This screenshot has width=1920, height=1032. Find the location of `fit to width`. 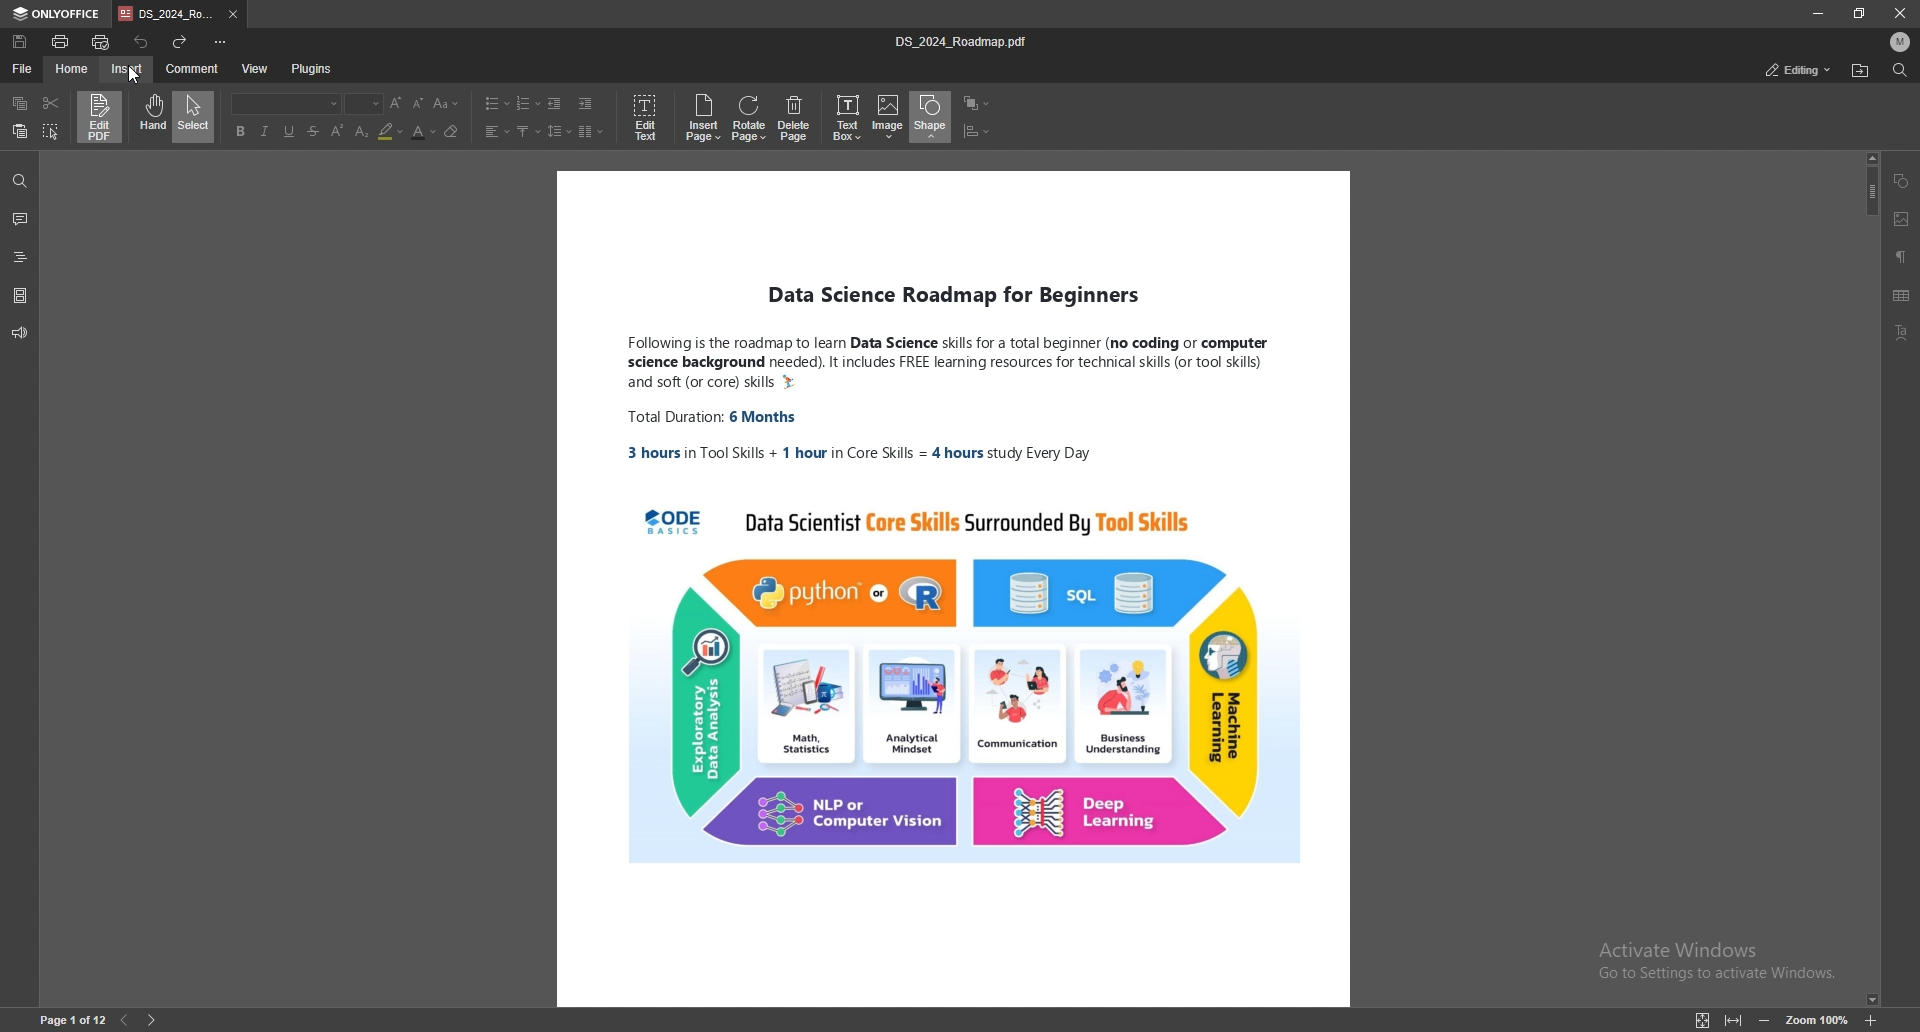

fit to width is located at coordinates (1734, 1020).